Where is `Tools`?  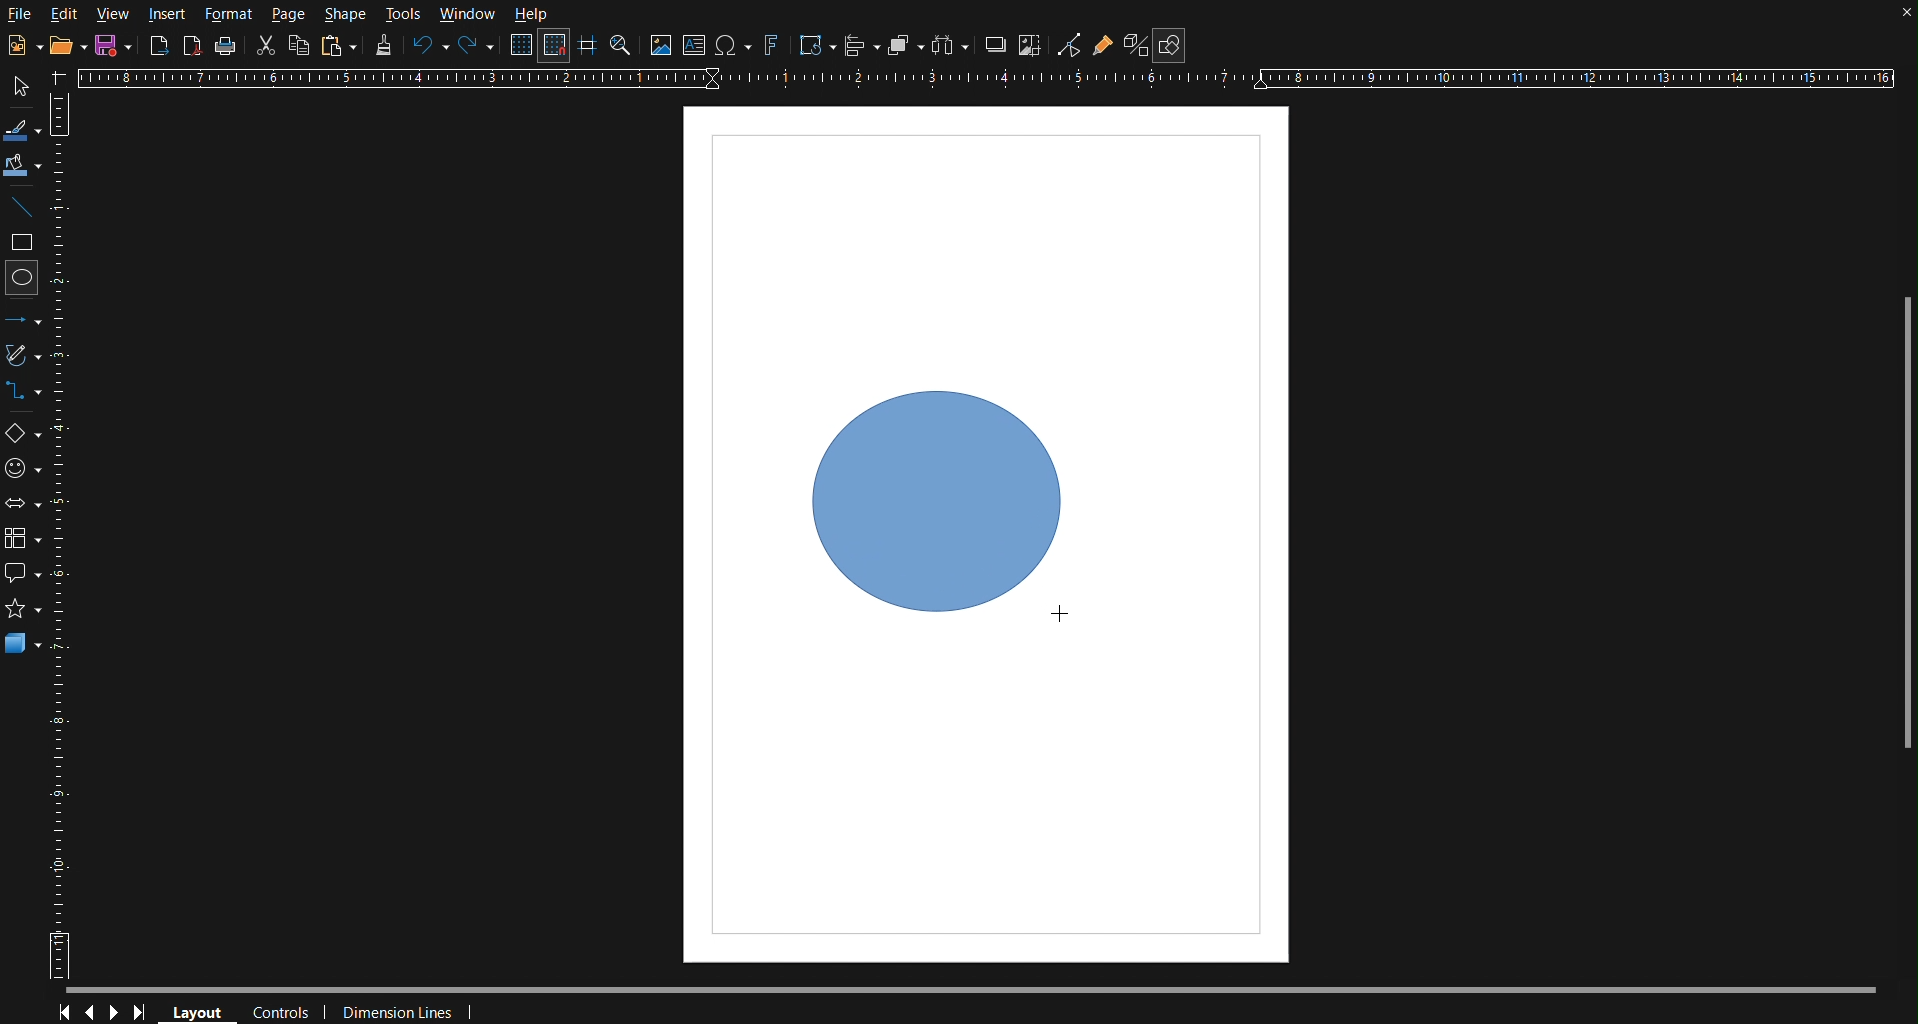
Tools is located at coordinates (405, 12).